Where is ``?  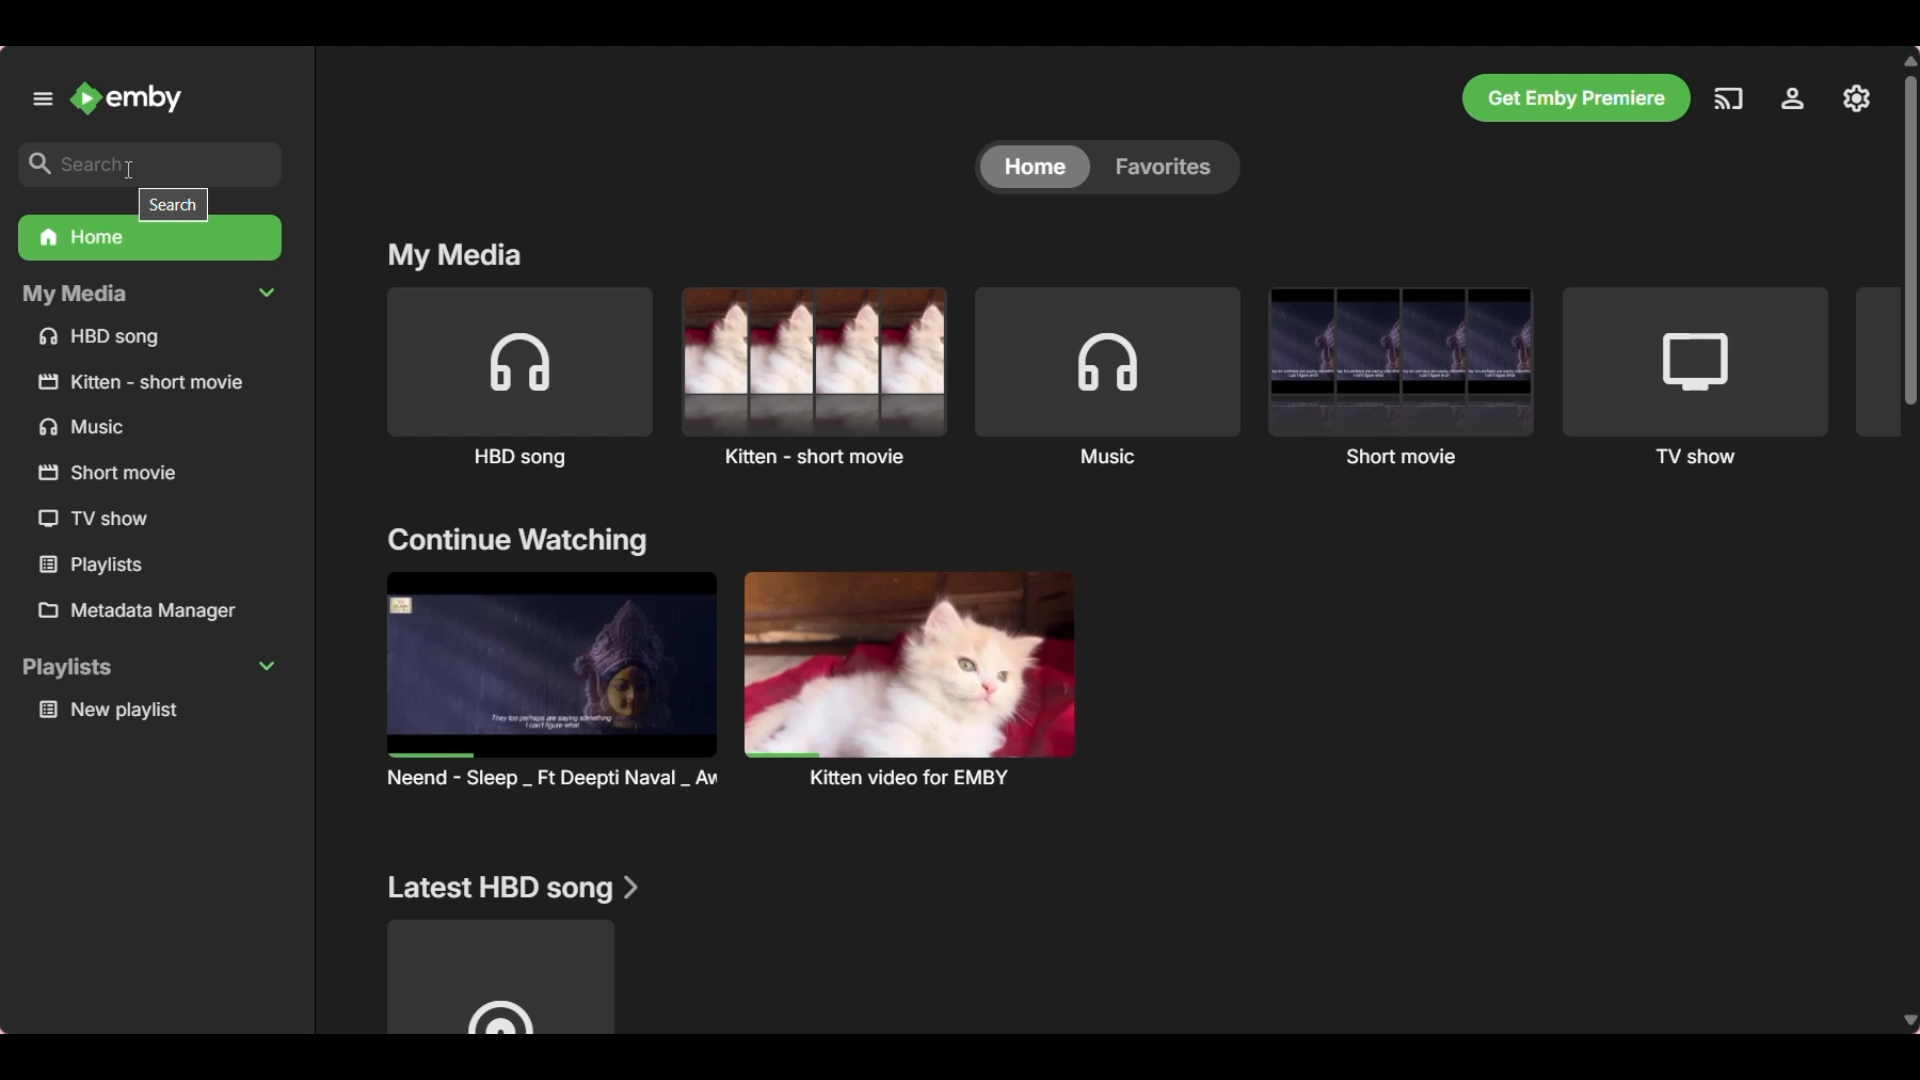  is located at coordinates (917, 685).